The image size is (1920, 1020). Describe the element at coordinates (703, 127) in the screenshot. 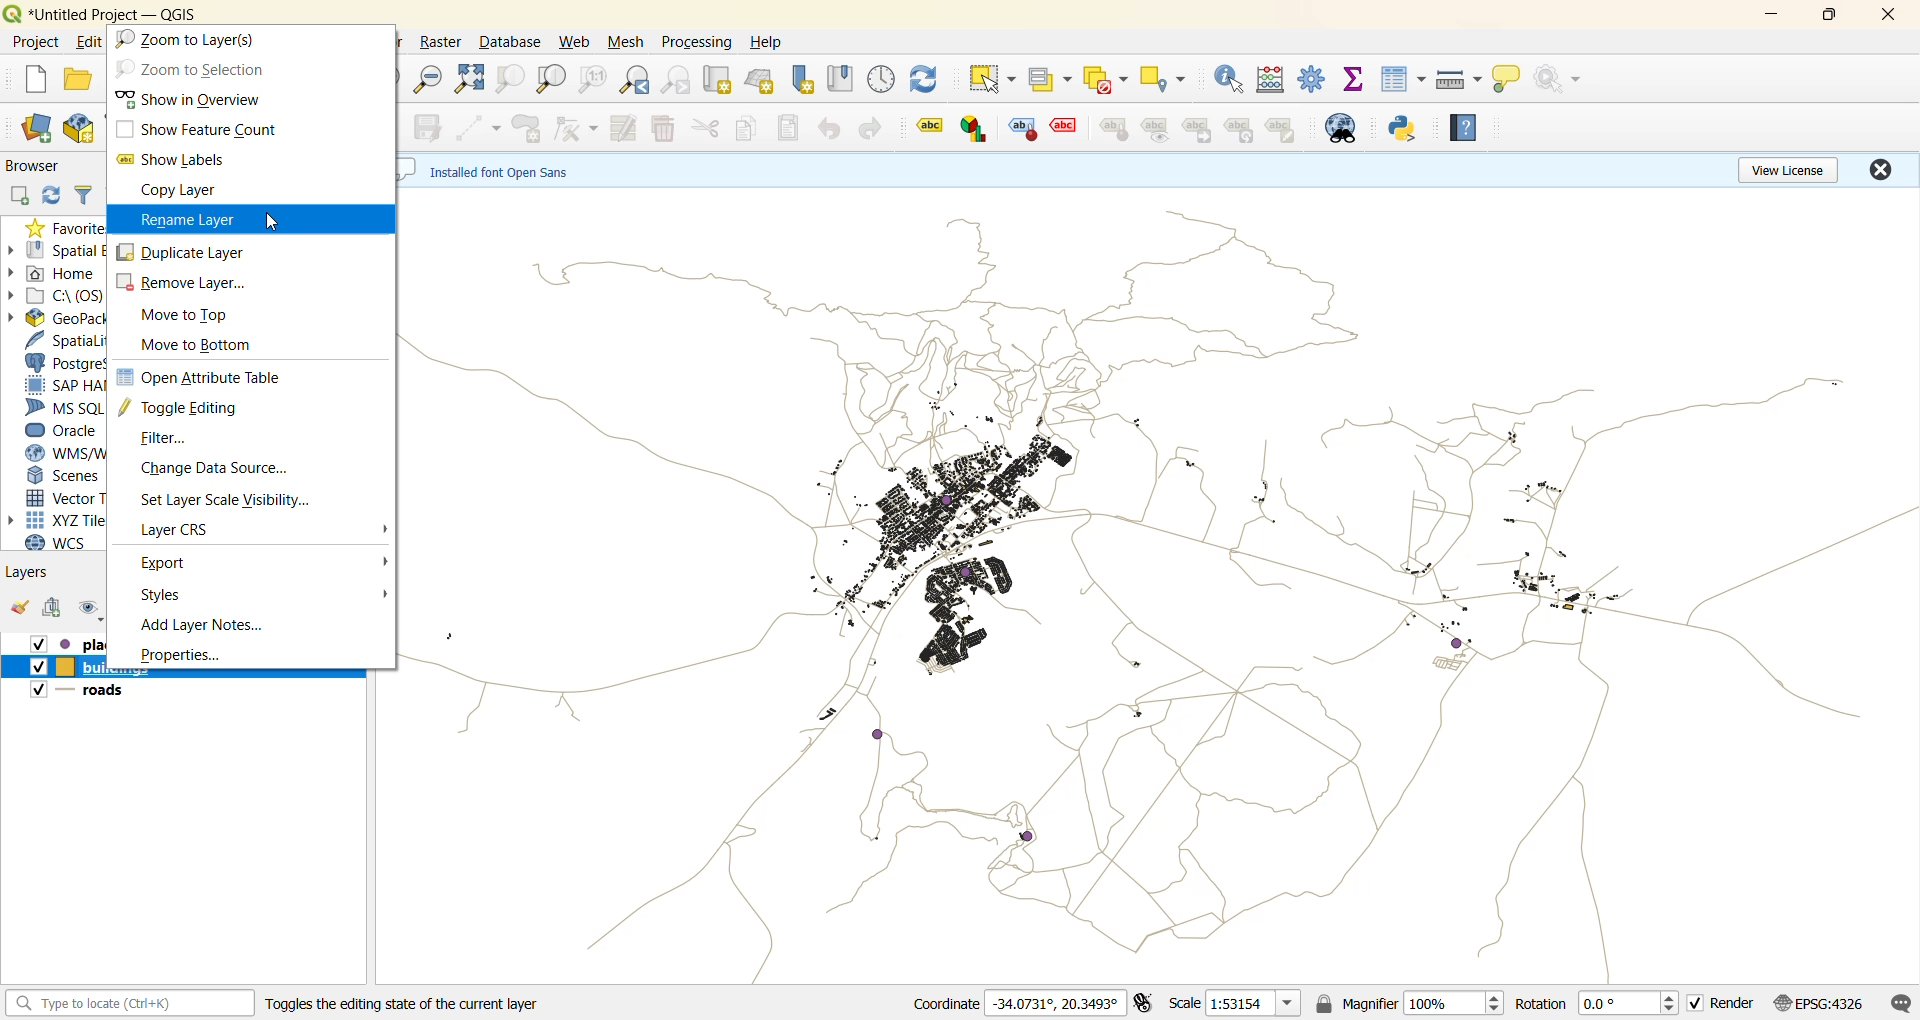

I see `cut` at that location.